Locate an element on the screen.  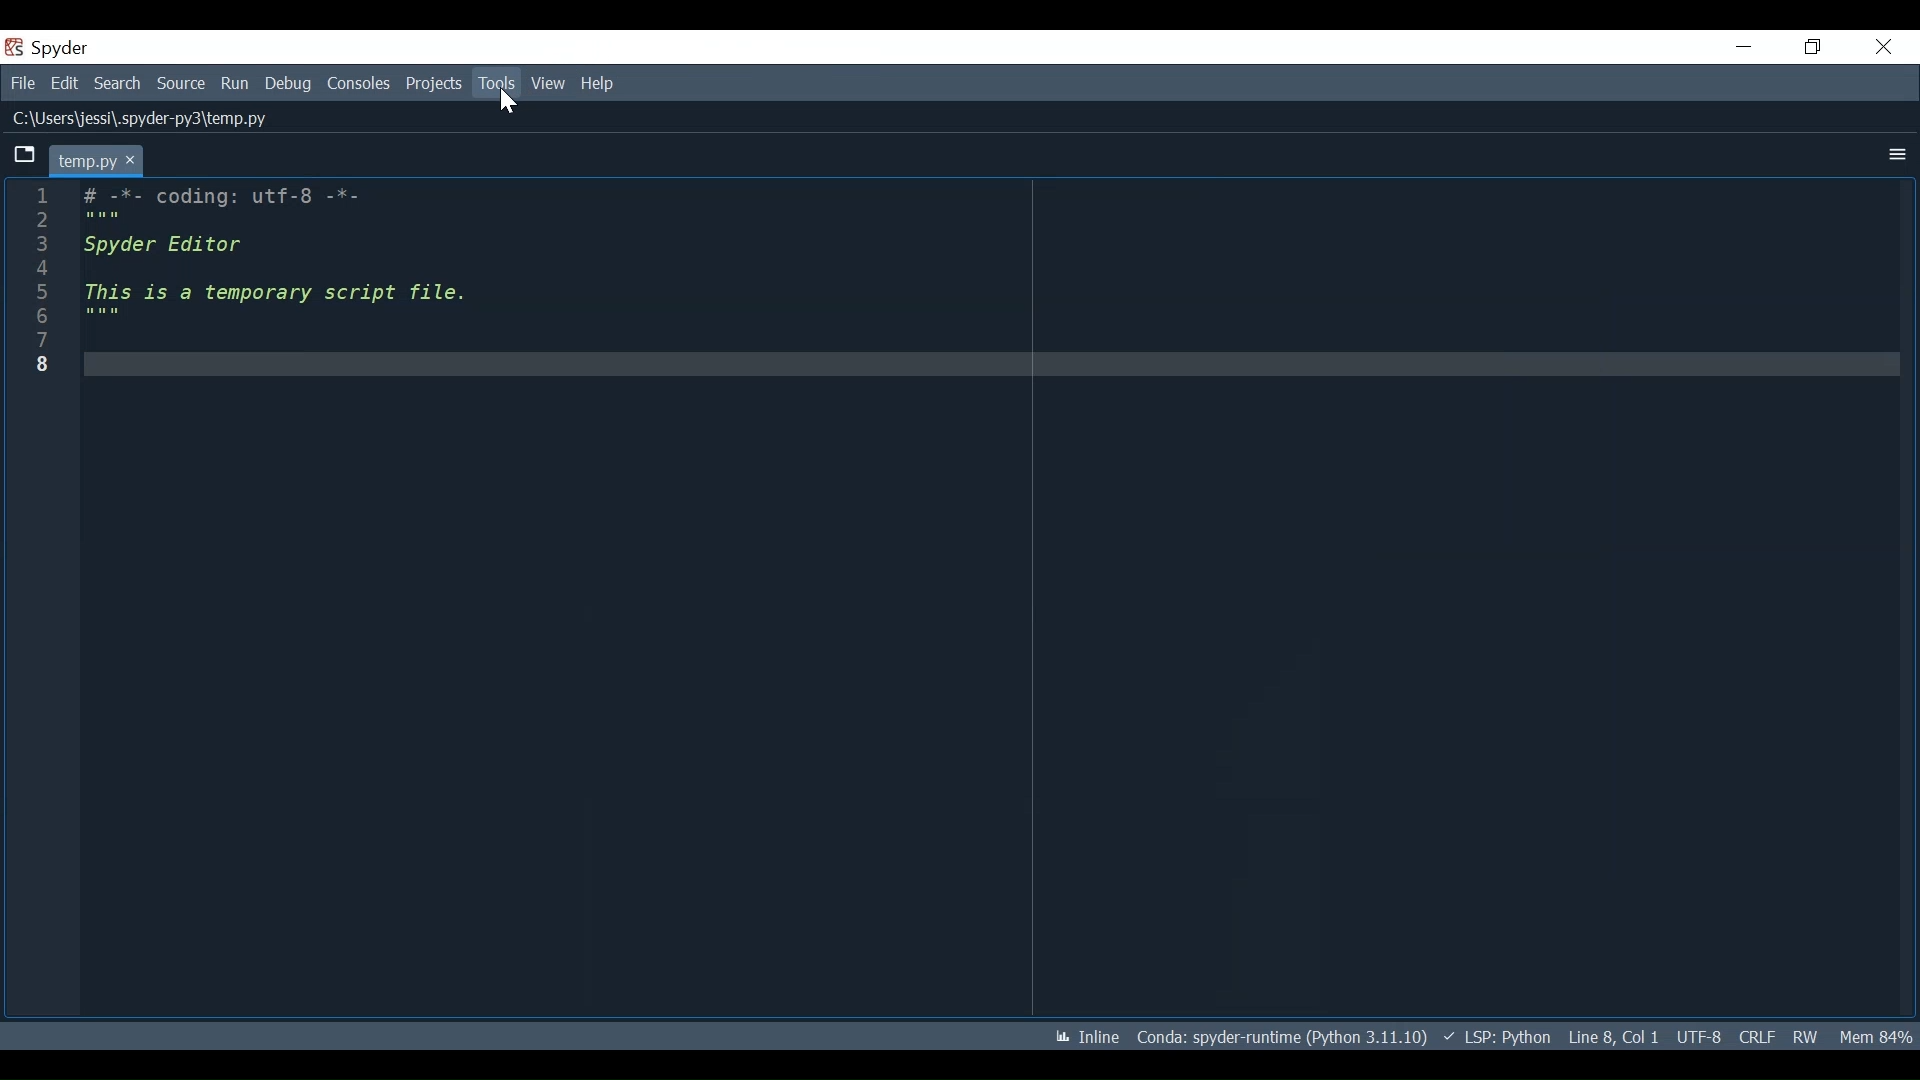
Memory Usage is located at coordinates (1875, 1037).